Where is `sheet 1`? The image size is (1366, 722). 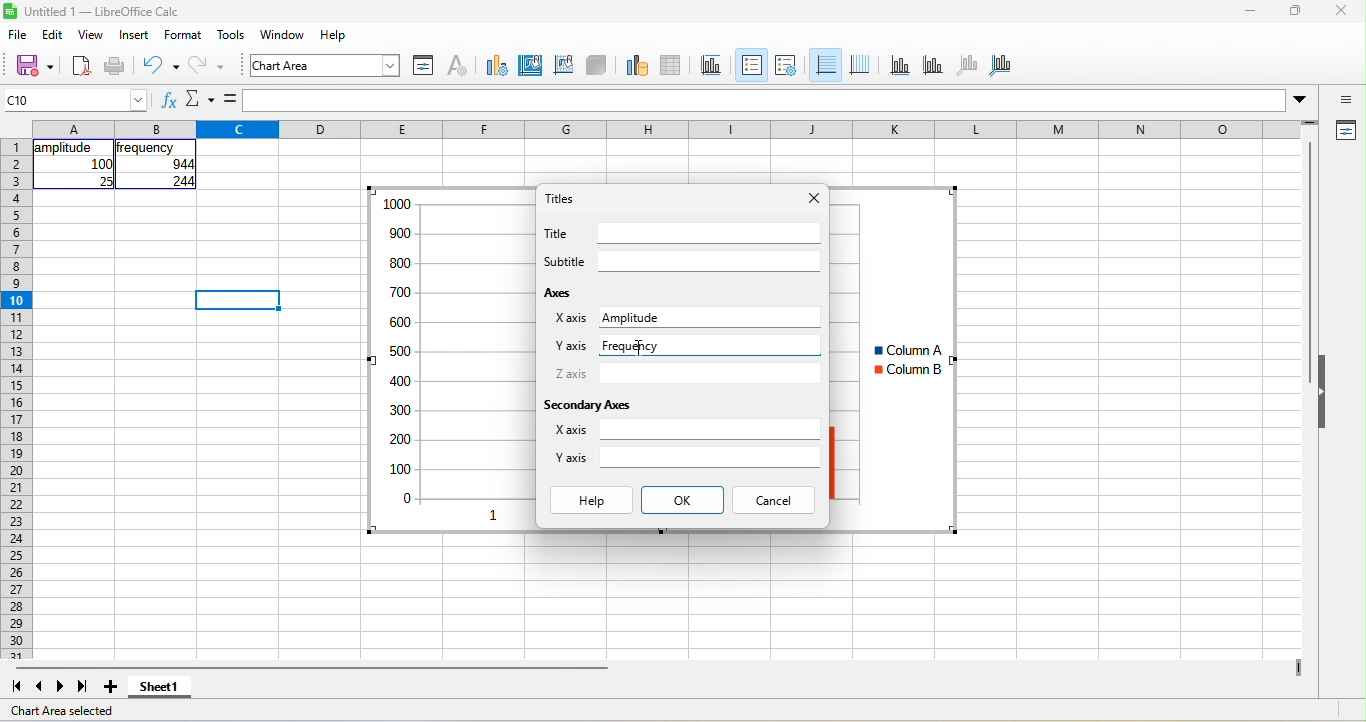
sheet 1 is located at coordinates (160, 687).